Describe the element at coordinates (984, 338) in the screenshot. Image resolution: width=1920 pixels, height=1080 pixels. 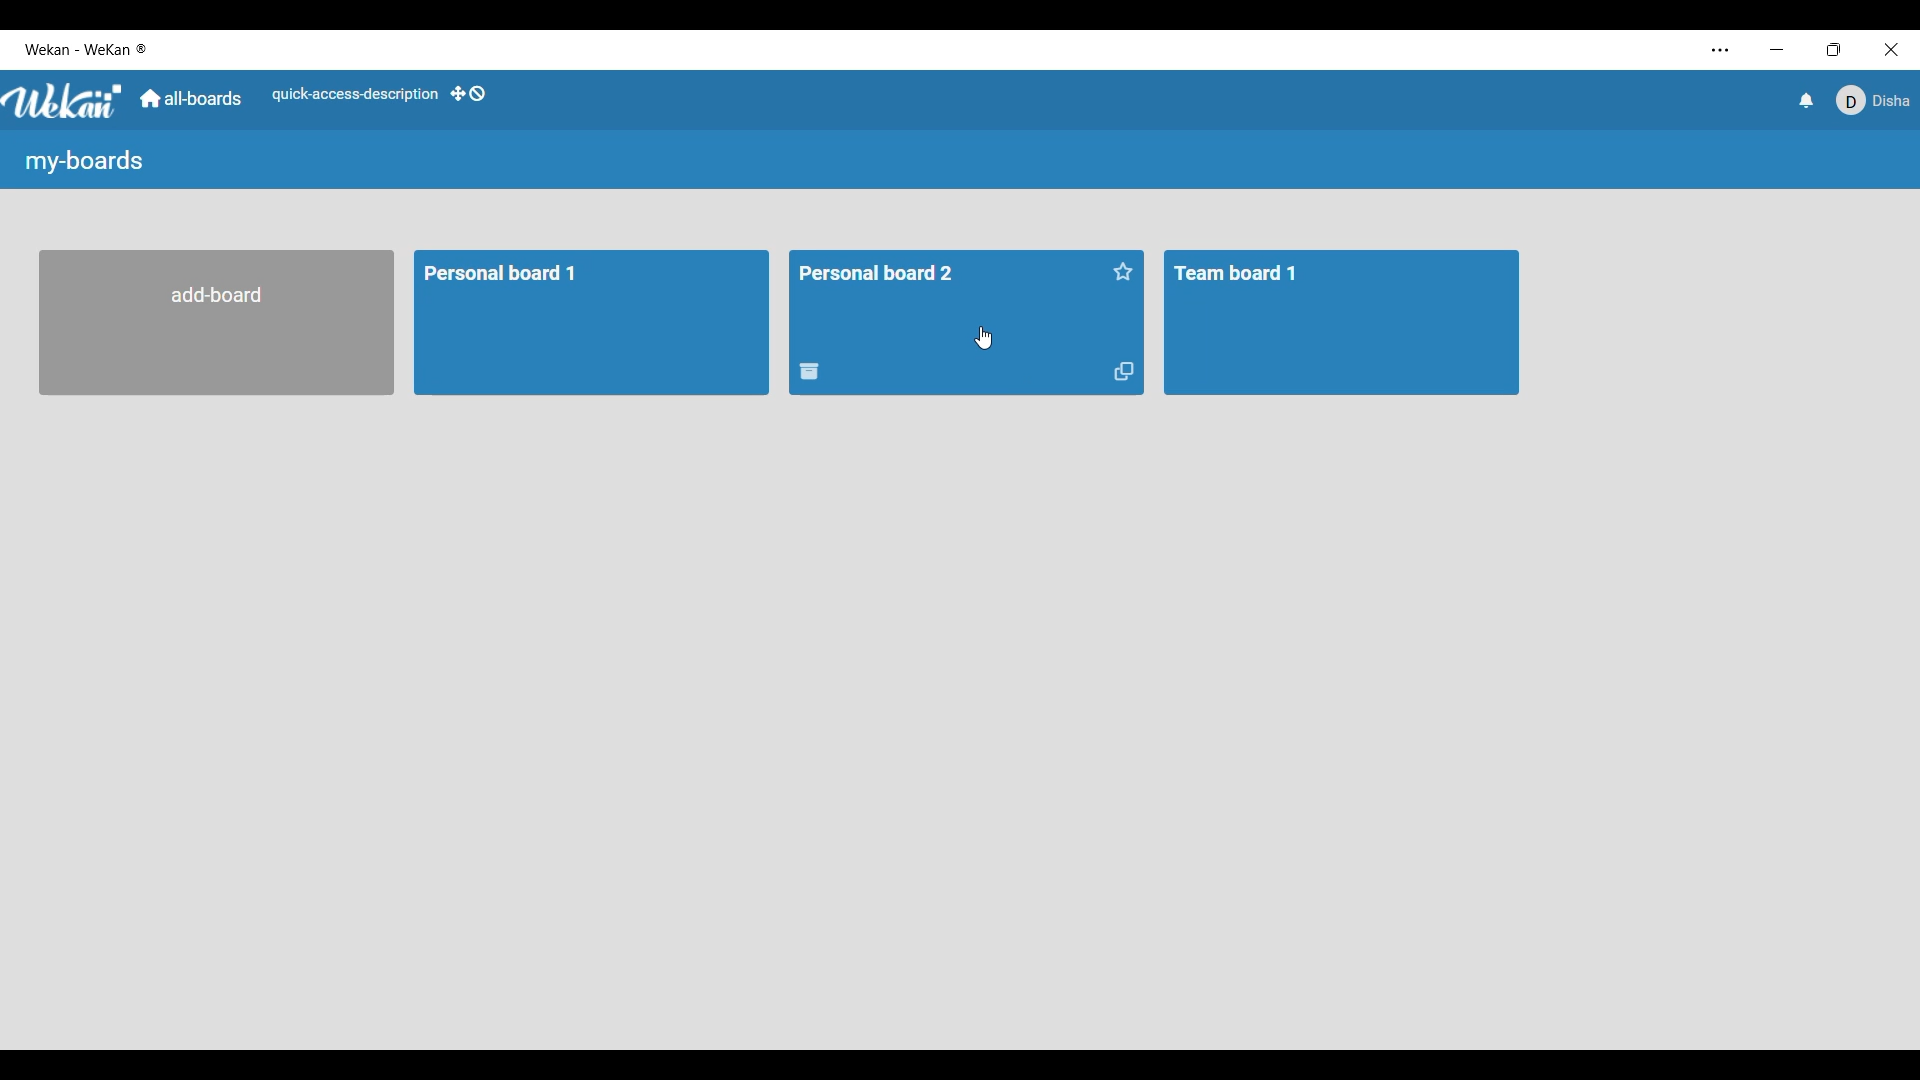
I see `cursor` at that location.